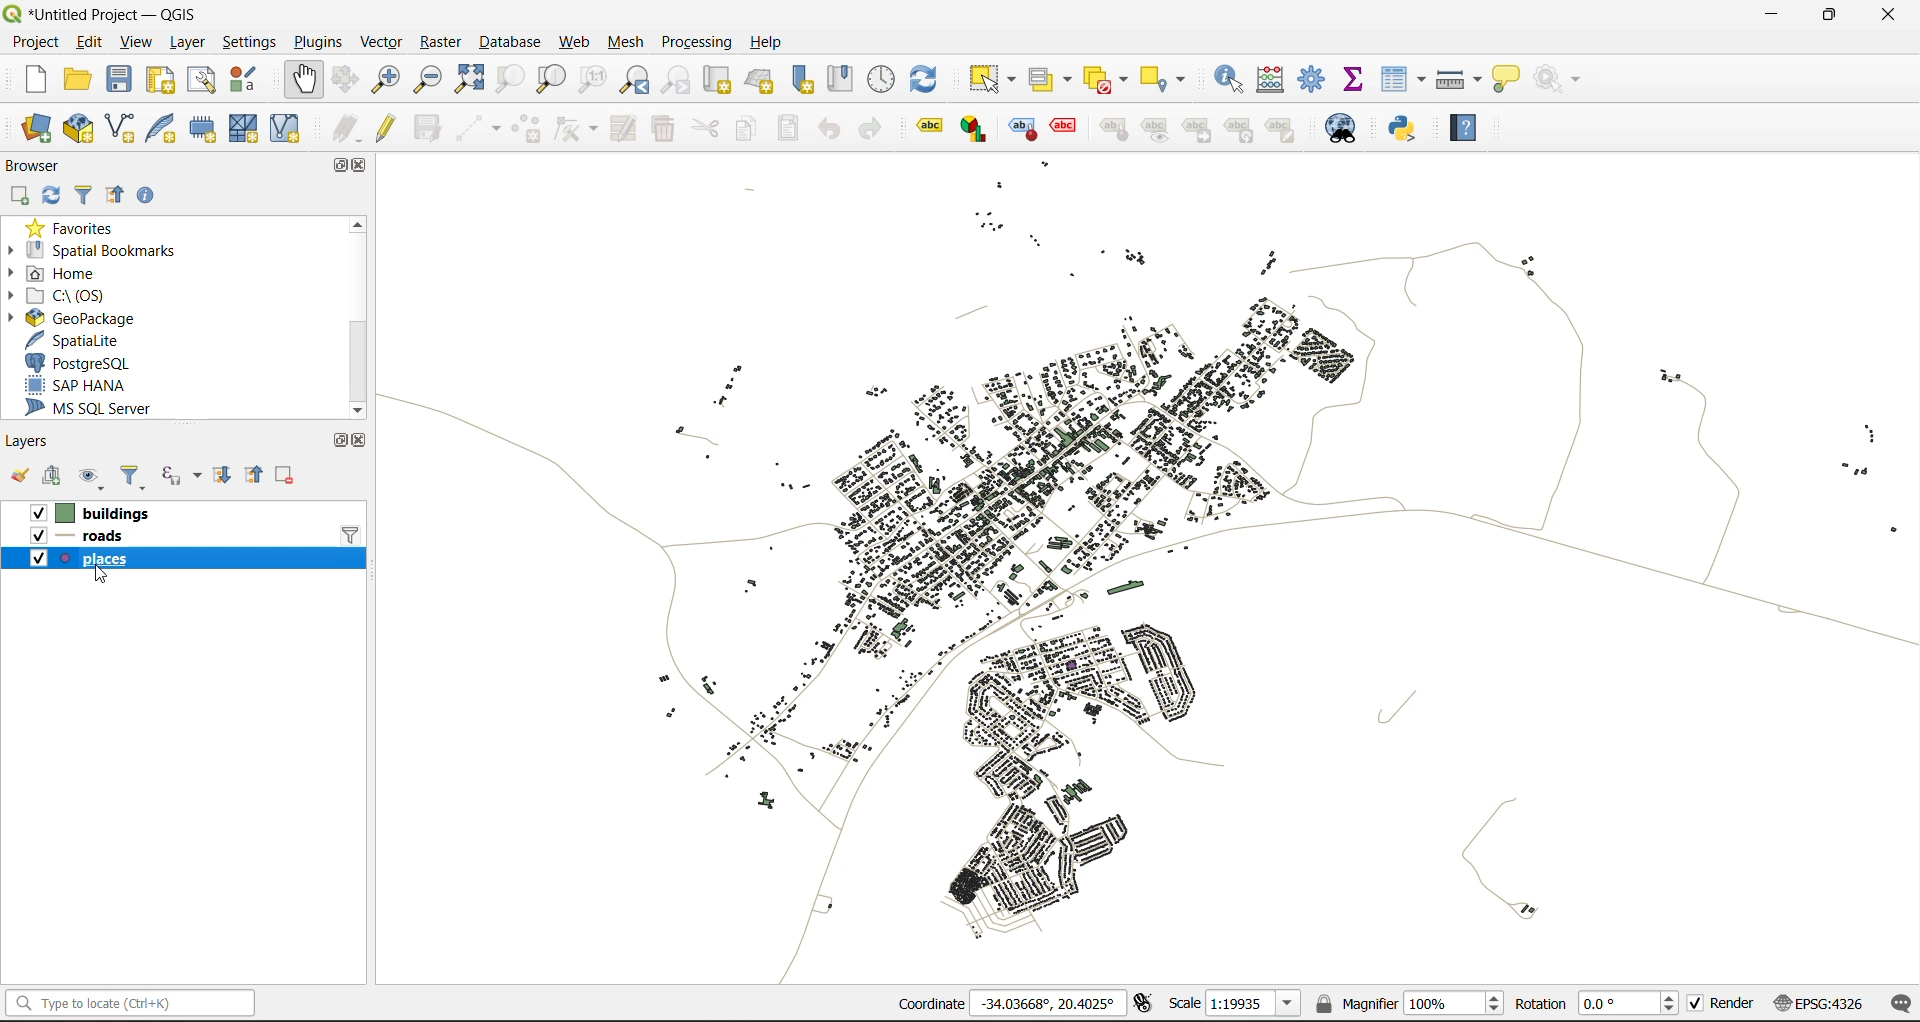 The width and height of the screenshot is (1920, 1022). I want to click on layer labeling, so click(927, 127).